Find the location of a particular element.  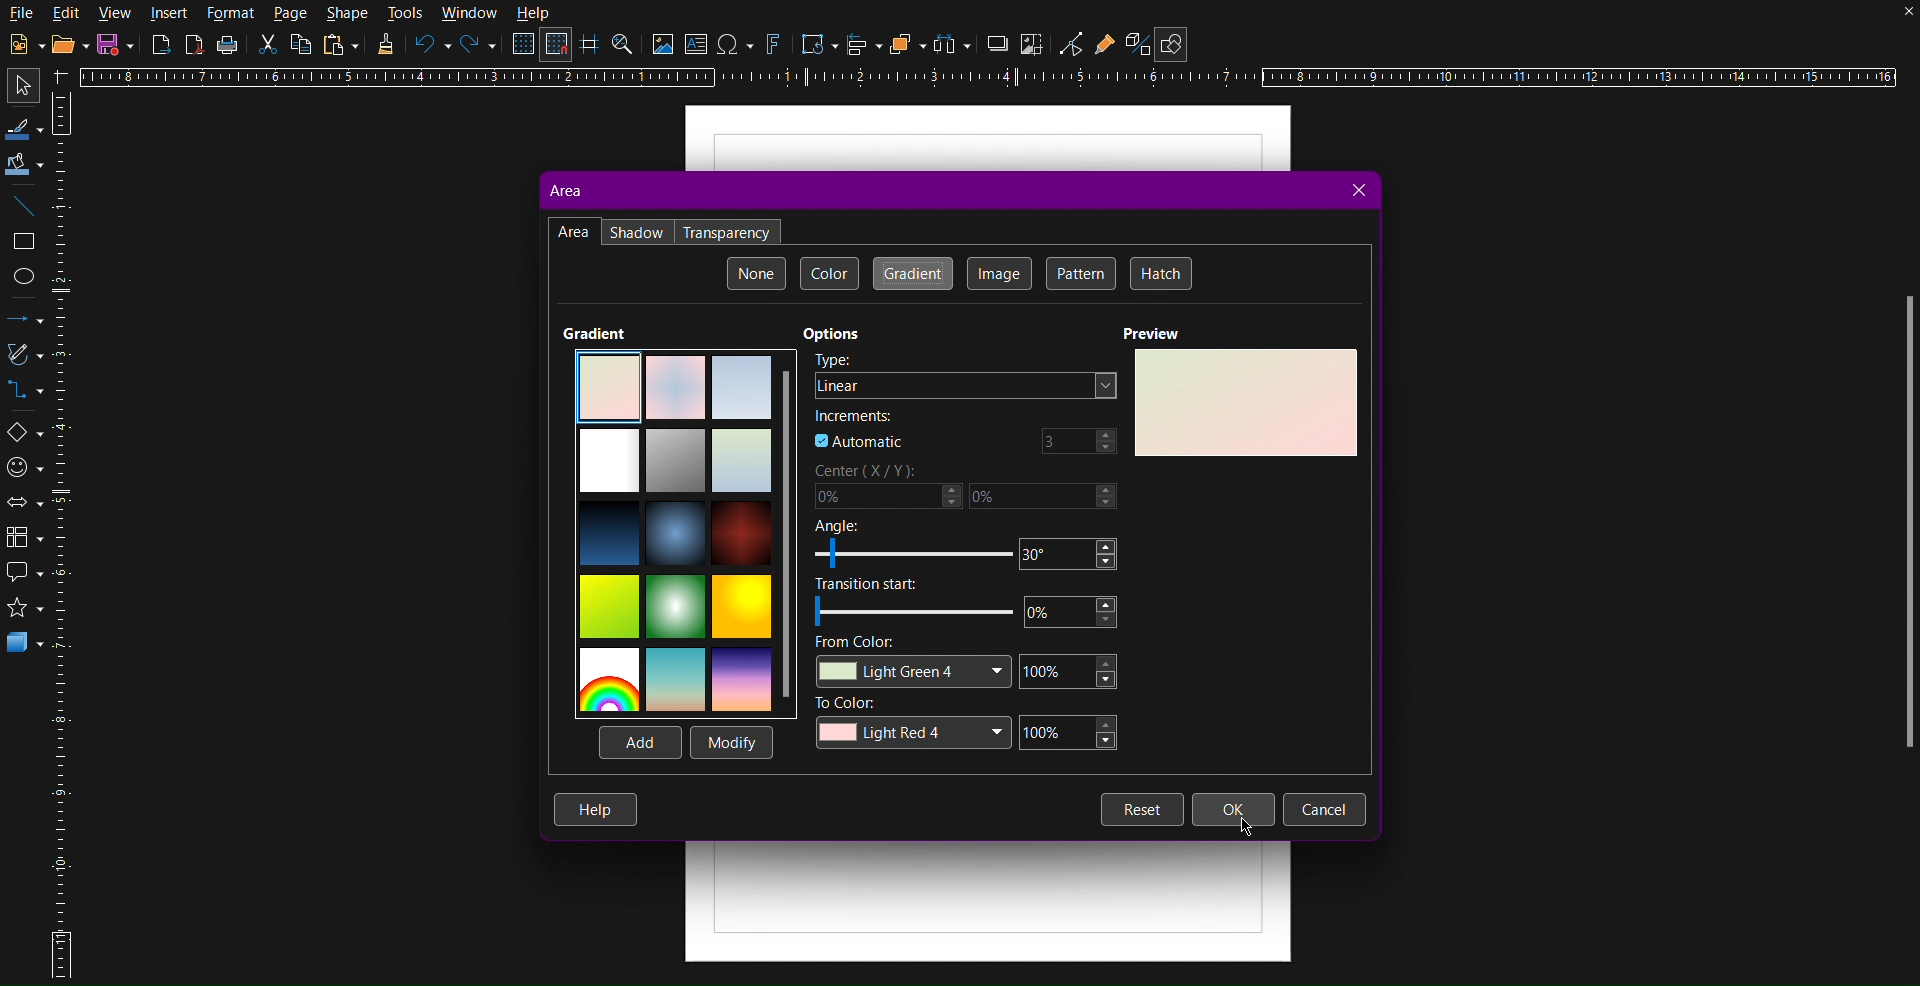

Image is located at coordinates (999, 274).